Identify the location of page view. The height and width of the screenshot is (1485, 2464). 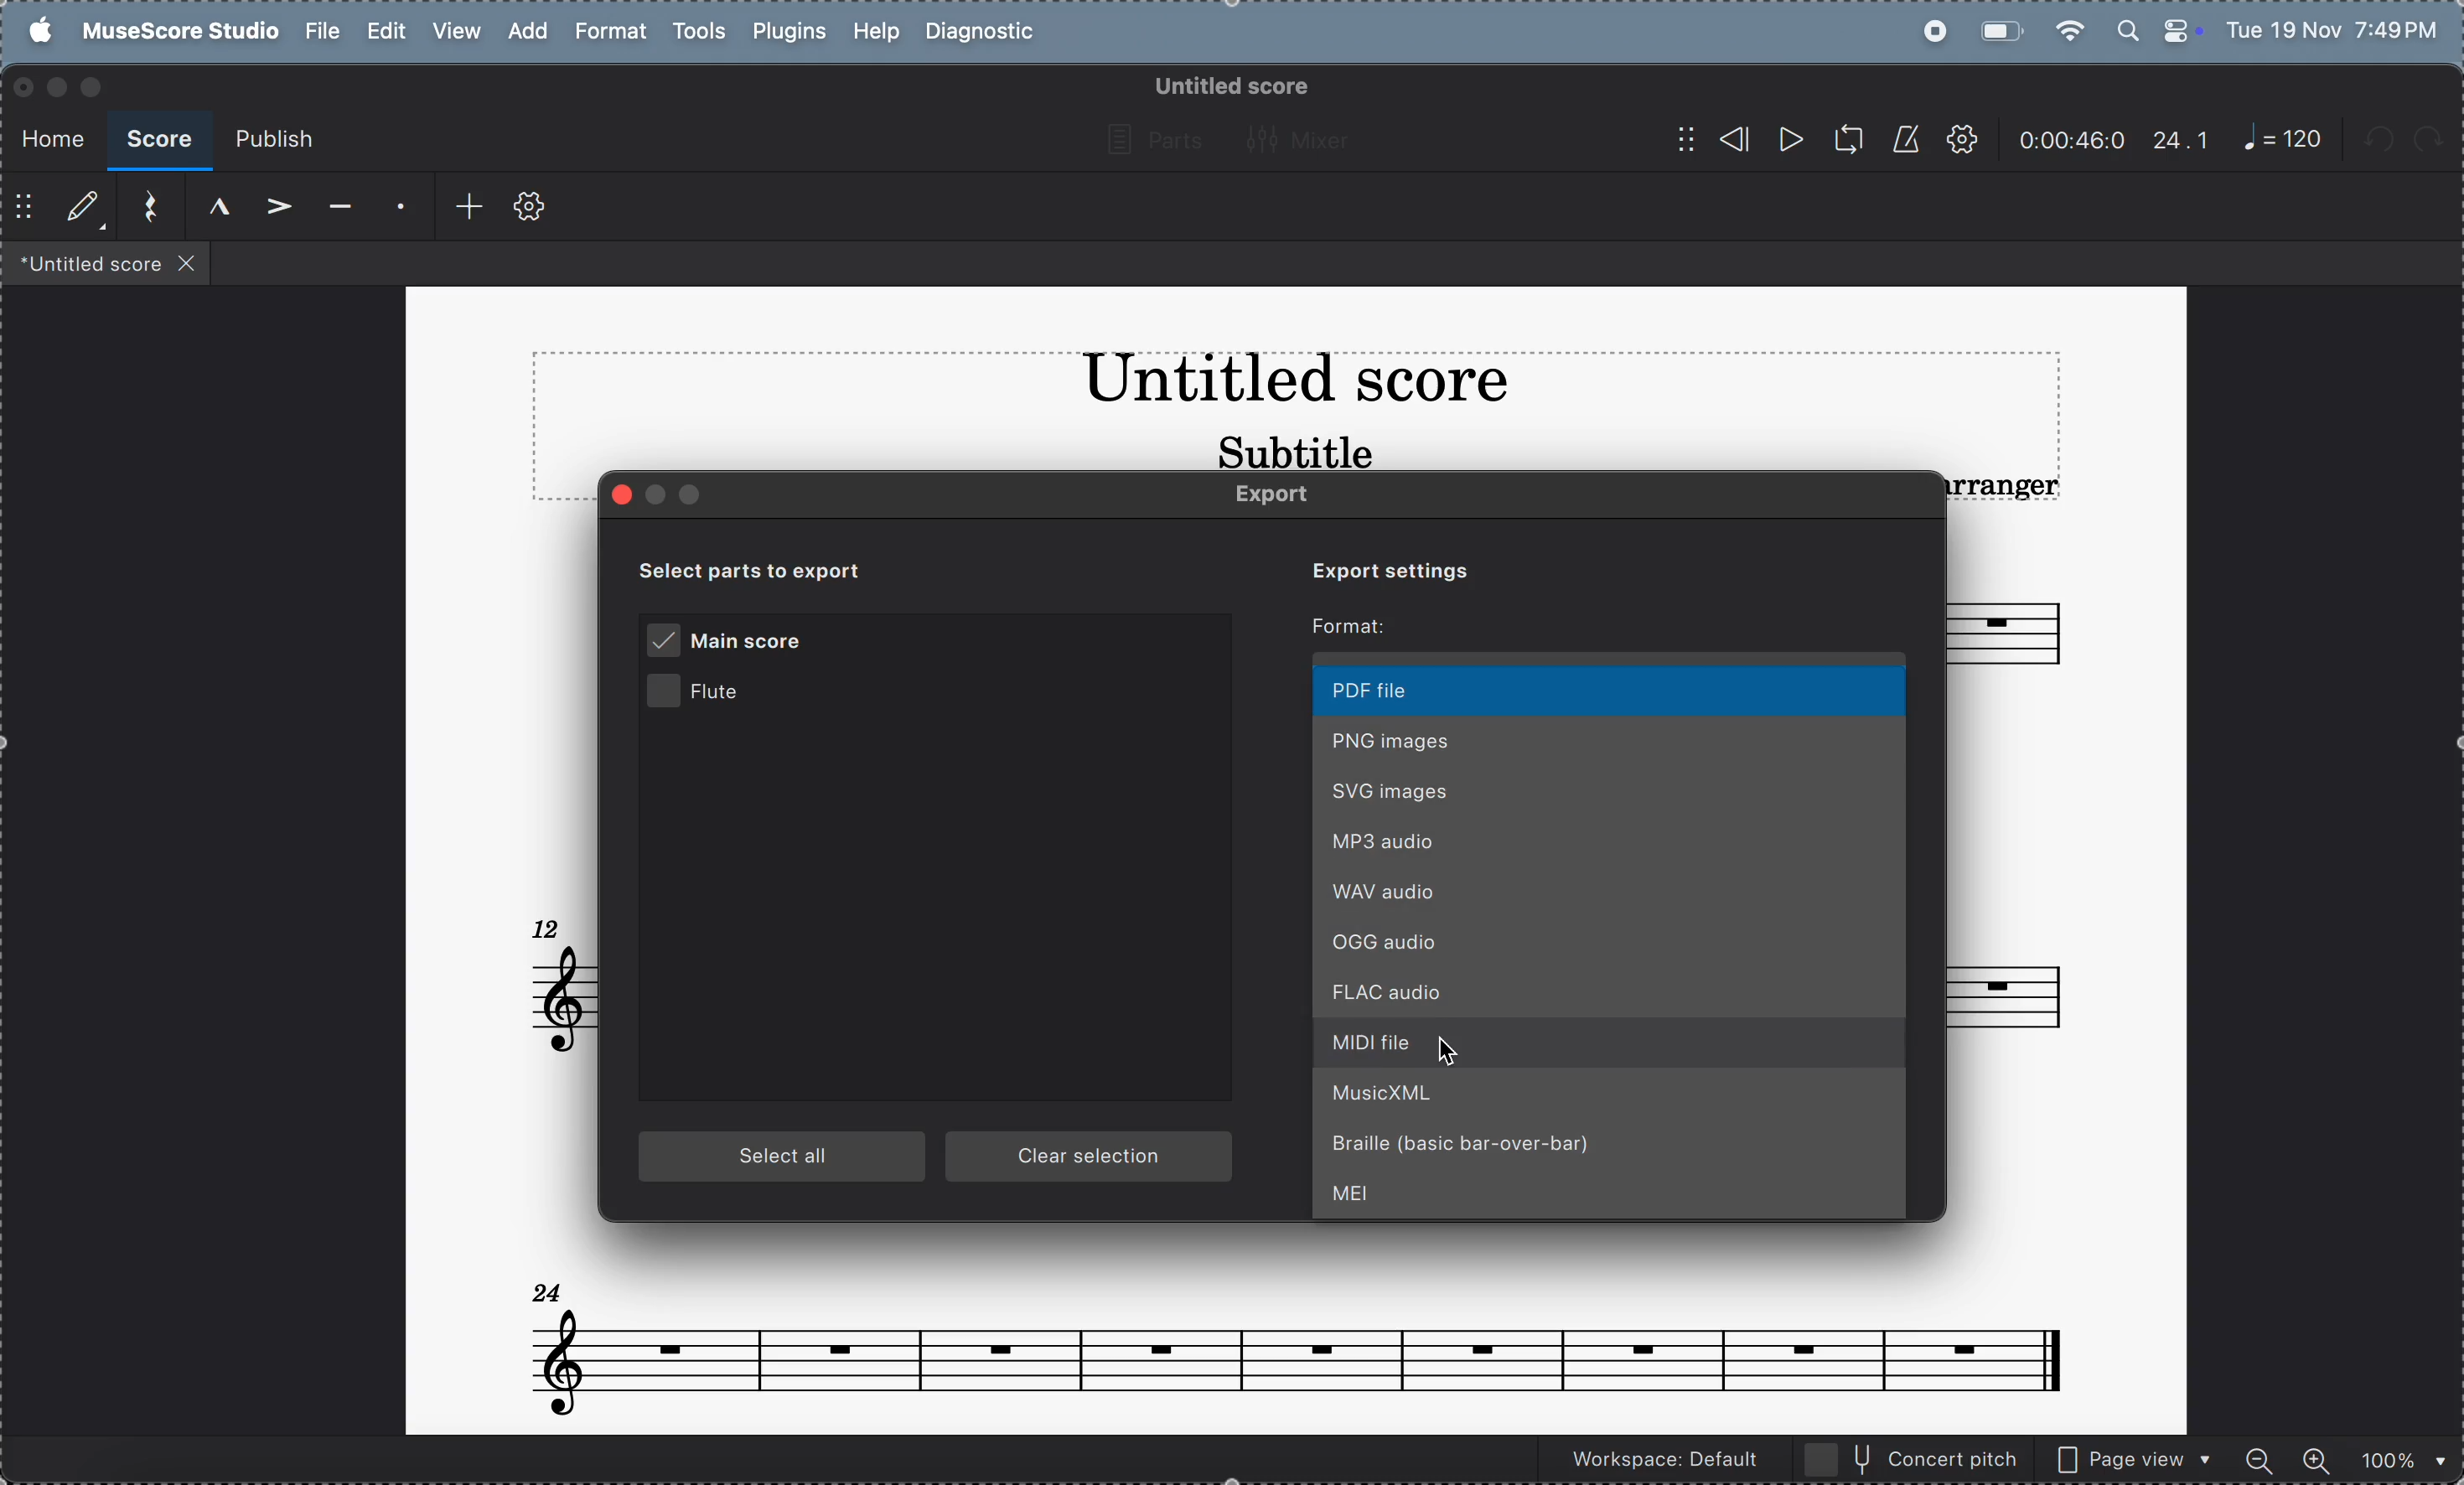
(2135, 1457).